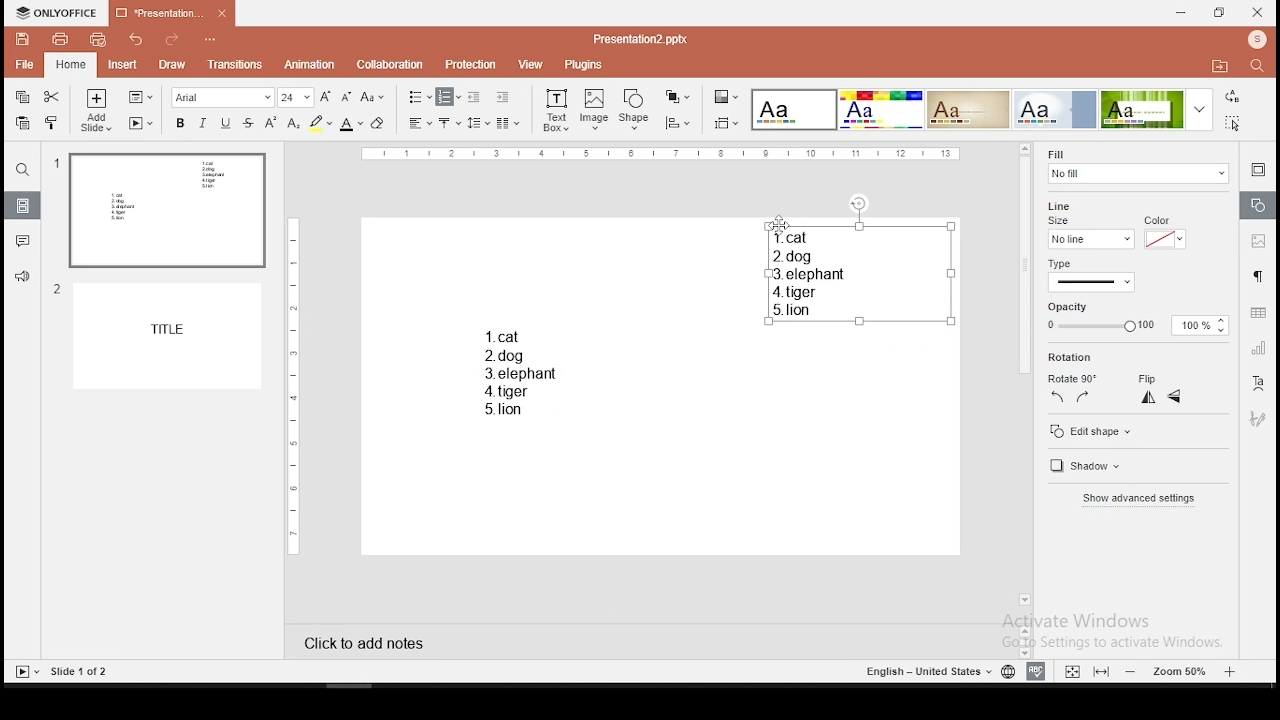  Describe the element at coordinates (296, 97) in the screenshot. I see `font size` at that location.